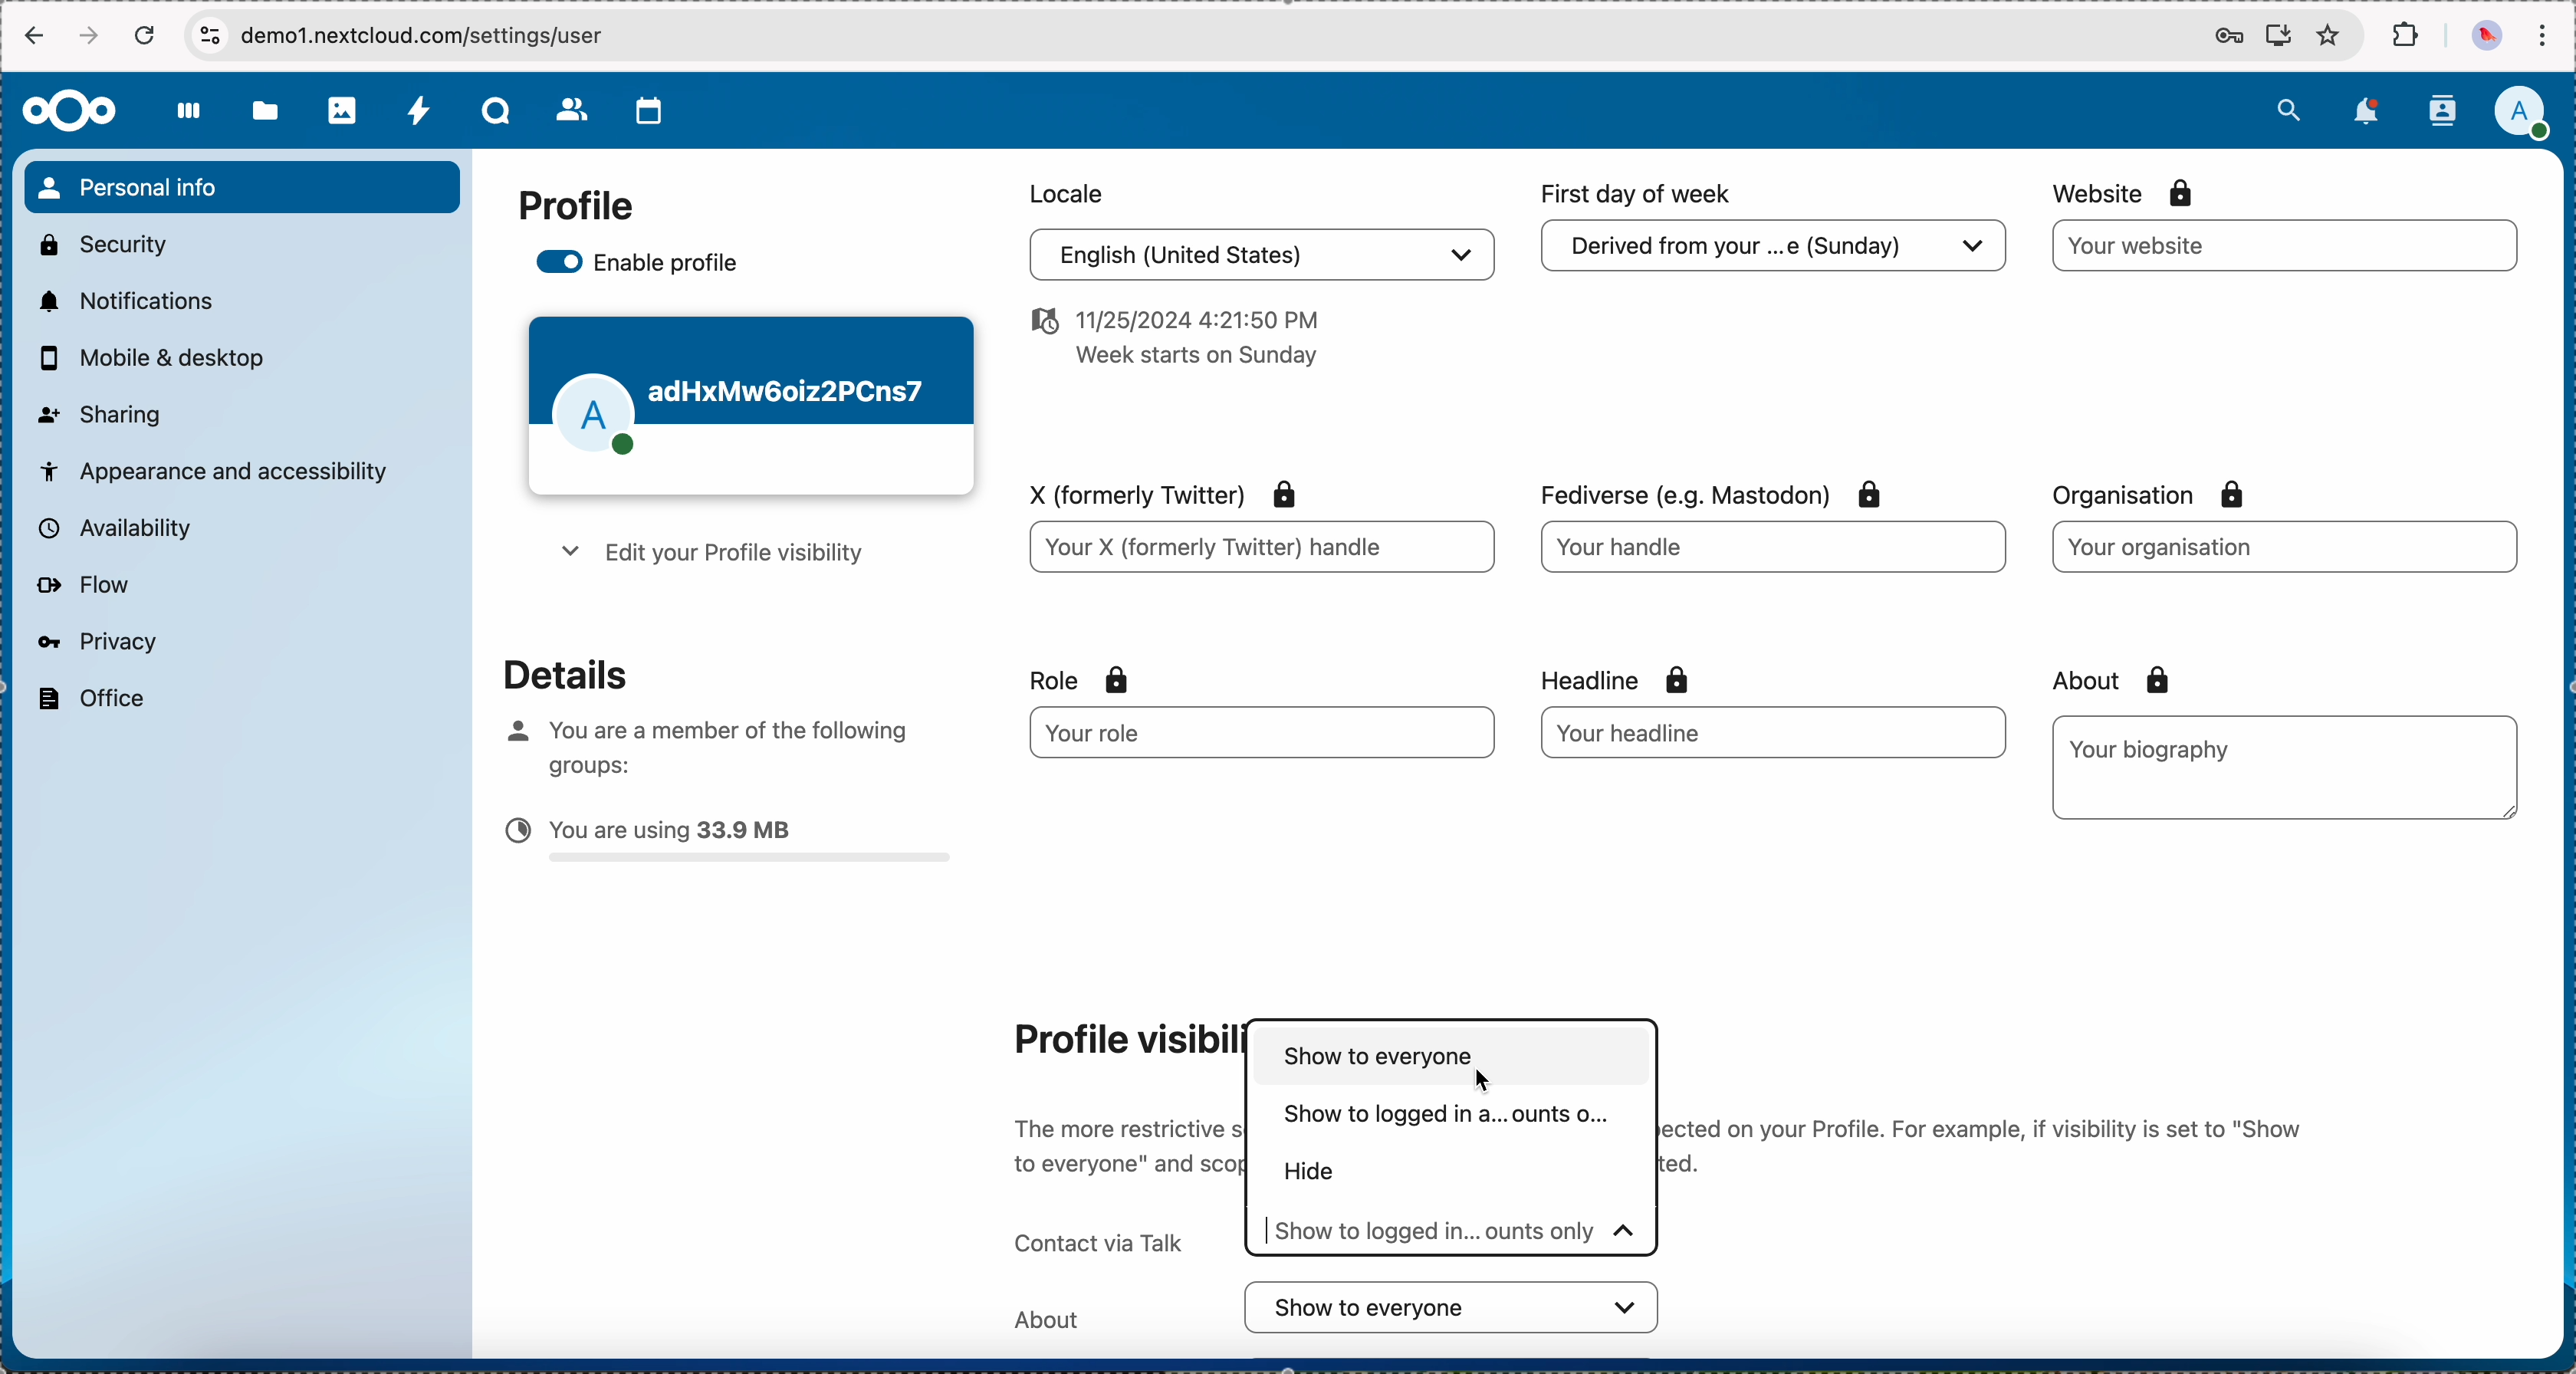 This screenshot has width=2576, height=1374. What do you see at coordinates (95, 641) in the screenshot?
I see `privacy` at bounding box center [95, 641].